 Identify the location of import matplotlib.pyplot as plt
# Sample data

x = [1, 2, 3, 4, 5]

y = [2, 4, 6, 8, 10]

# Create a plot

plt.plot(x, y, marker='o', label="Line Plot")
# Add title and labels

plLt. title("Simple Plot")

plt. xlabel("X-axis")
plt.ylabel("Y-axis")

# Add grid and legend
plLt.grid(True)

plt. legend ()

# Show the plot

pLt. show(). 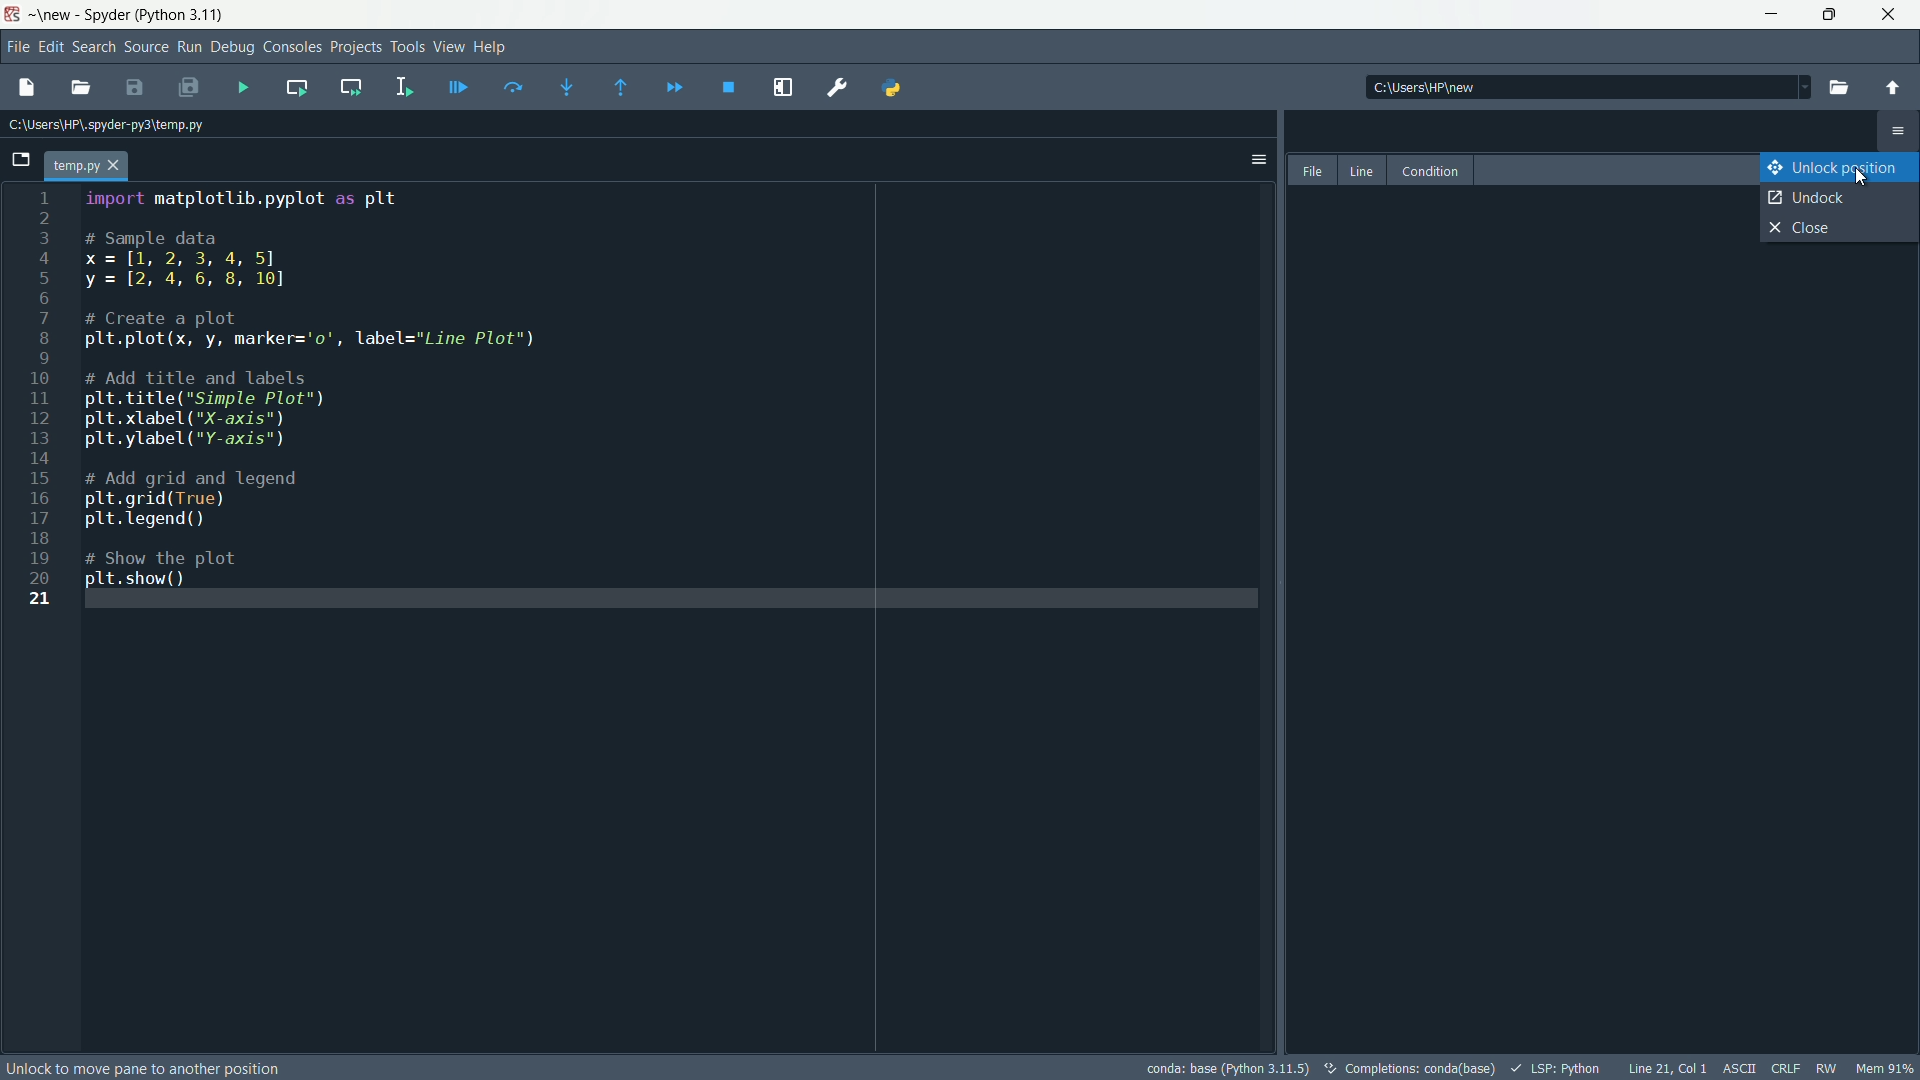
(324, 387).